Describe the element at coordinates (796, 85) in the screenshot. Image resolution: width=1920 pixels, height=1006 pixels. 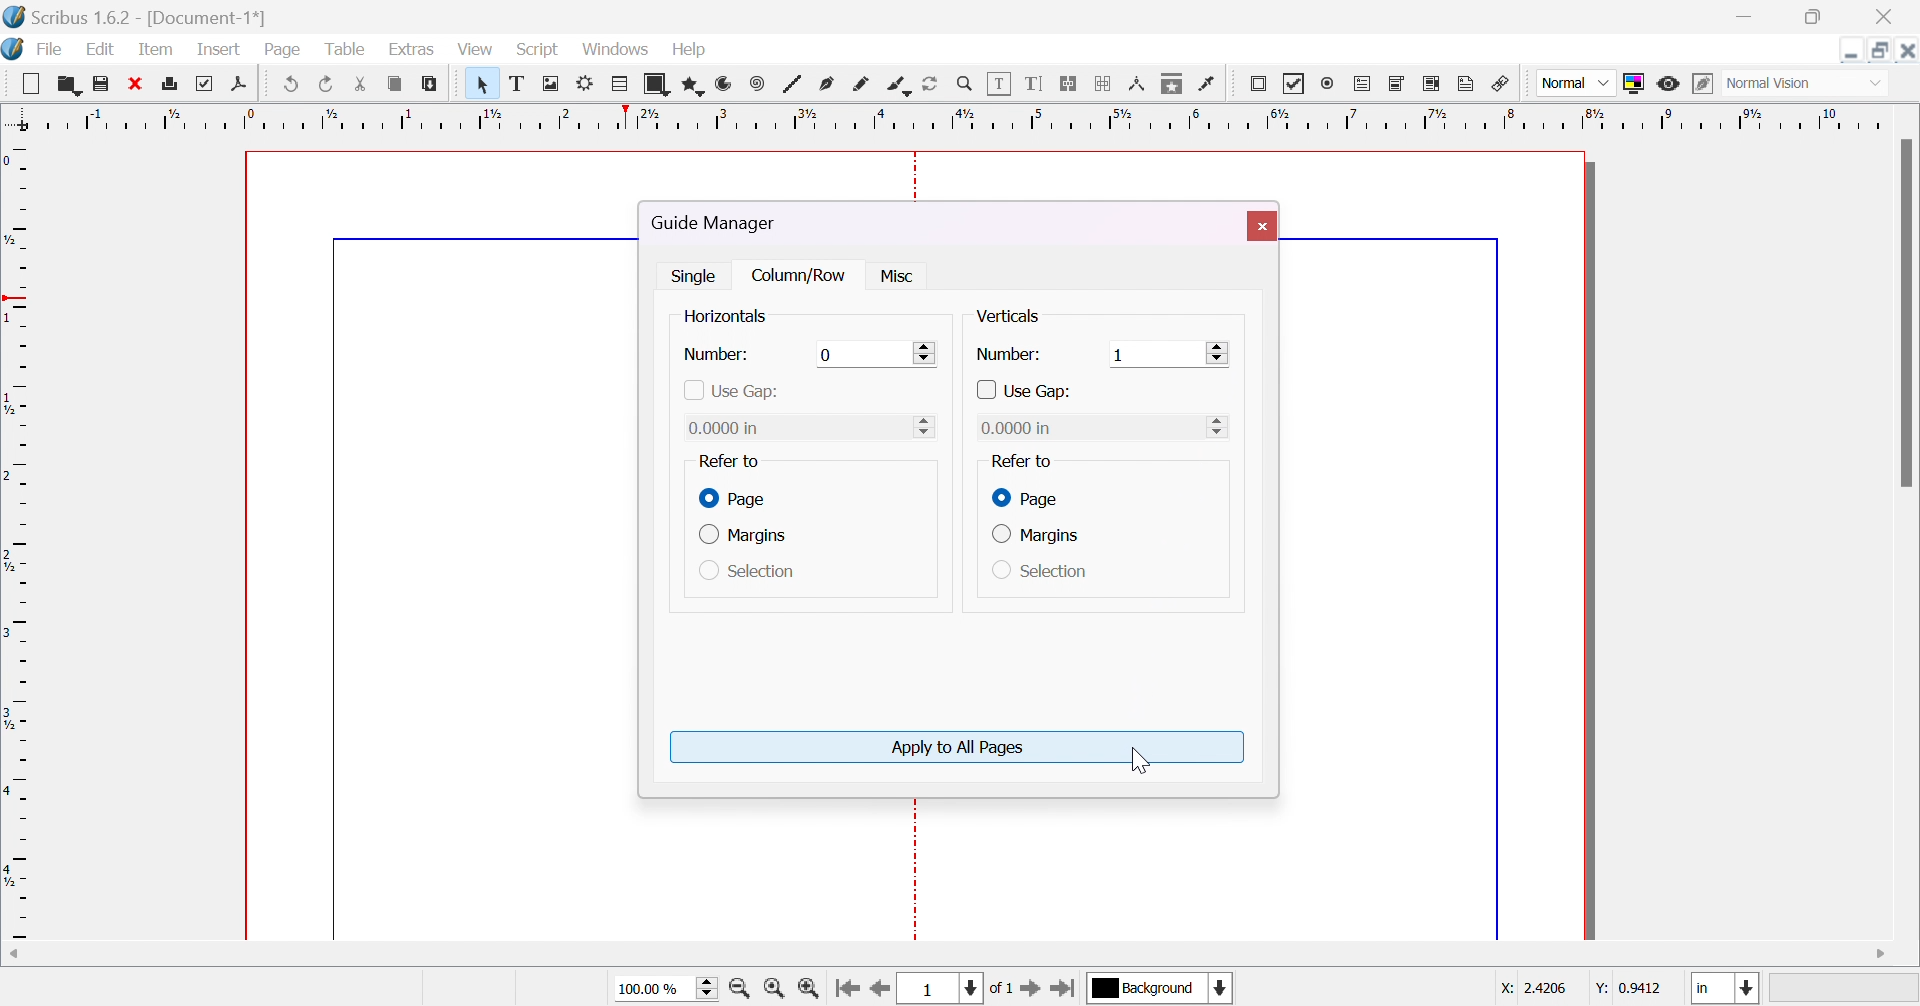
I see `line` at that location.